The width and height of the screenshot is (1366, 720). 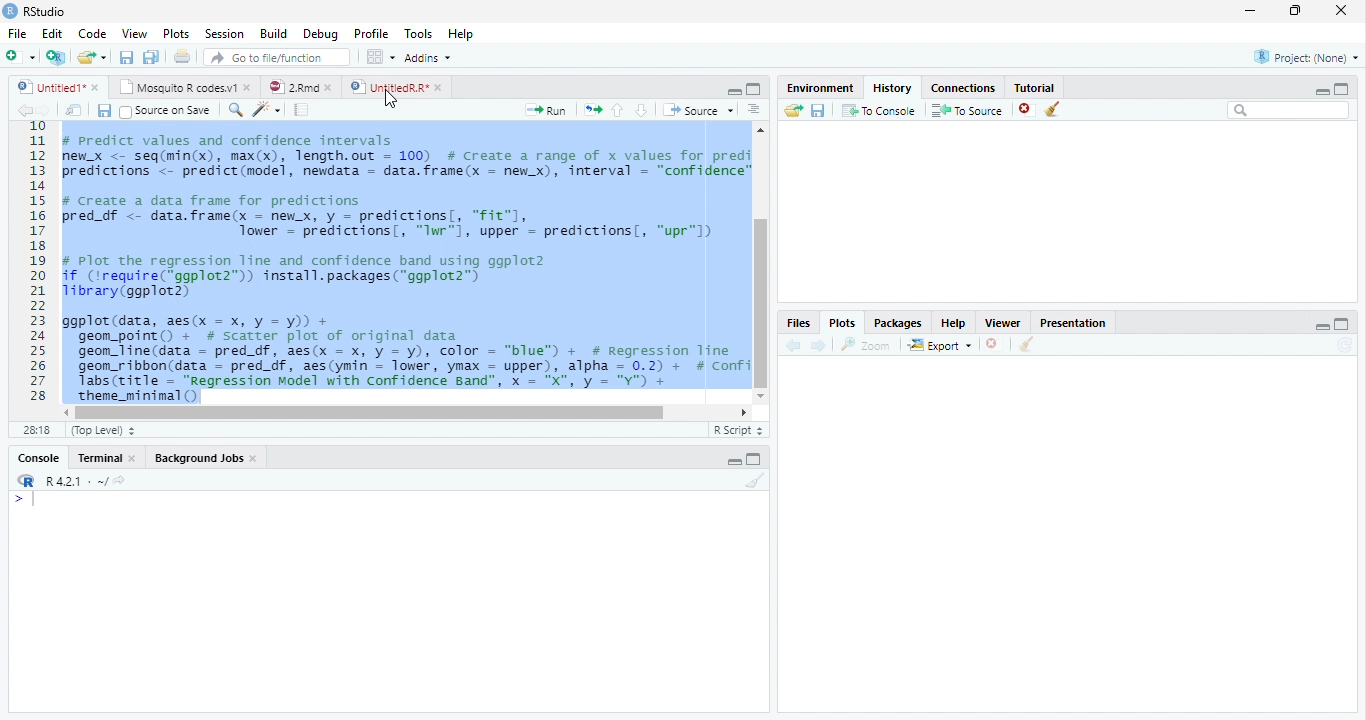 I want to click on Search, so click(x=1291, y=110).